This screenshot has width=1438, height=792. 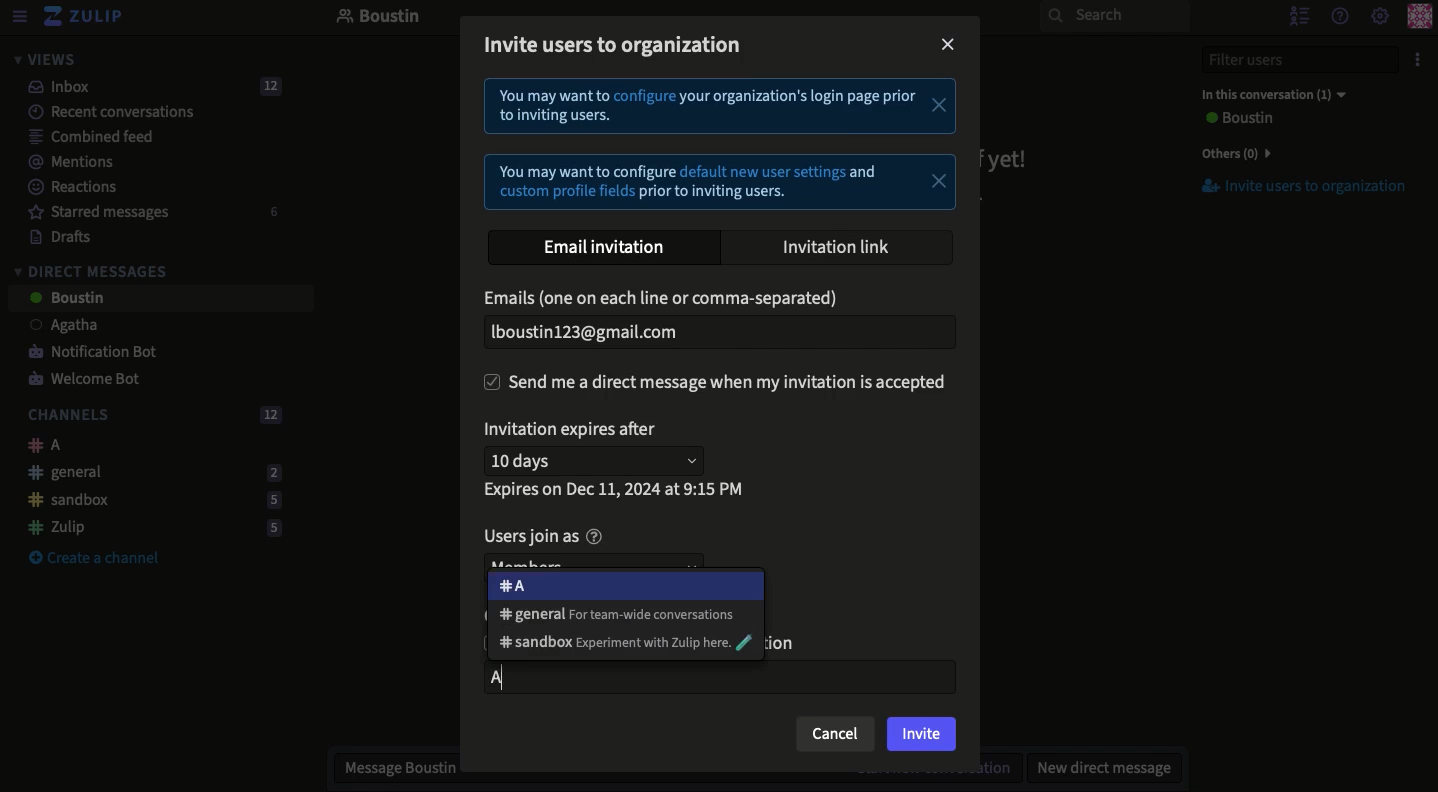 What do you see at coordinates (1288, 60) in the screenshot?
I see `Filter users` at bounding box center [1288, 60].